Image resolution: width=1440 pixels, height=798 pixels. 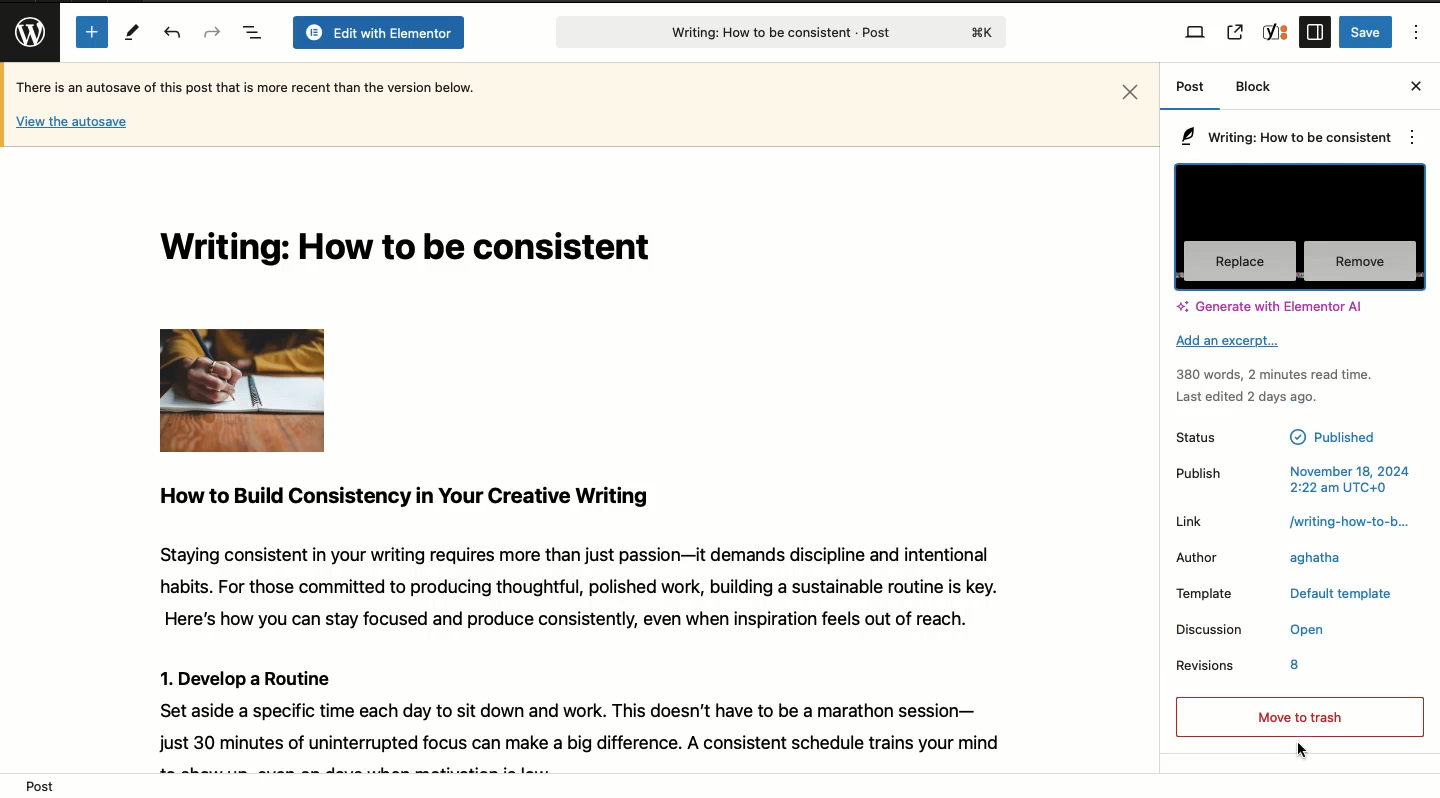 I want to click on Post, so click(x=1189, y=93).